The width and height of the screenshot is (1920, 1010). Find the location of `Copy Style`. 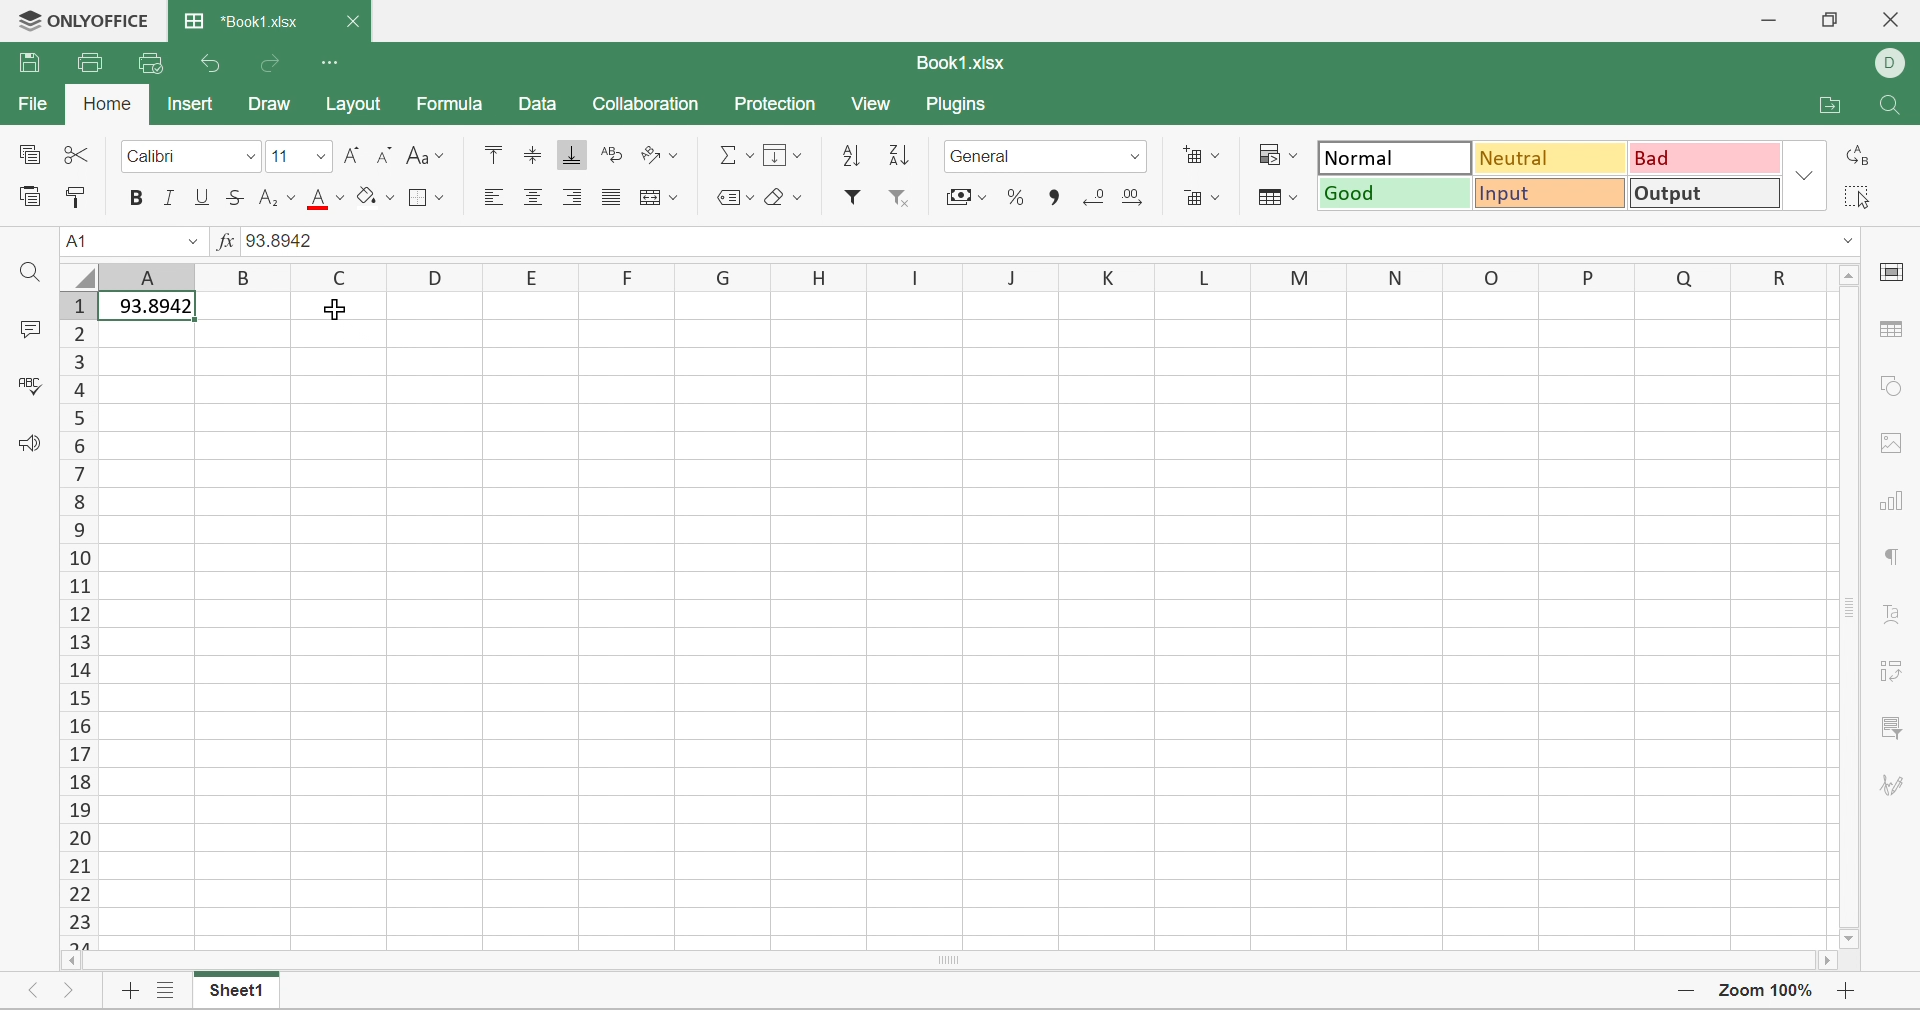

Copy Style is located at coordinates (82, 198).